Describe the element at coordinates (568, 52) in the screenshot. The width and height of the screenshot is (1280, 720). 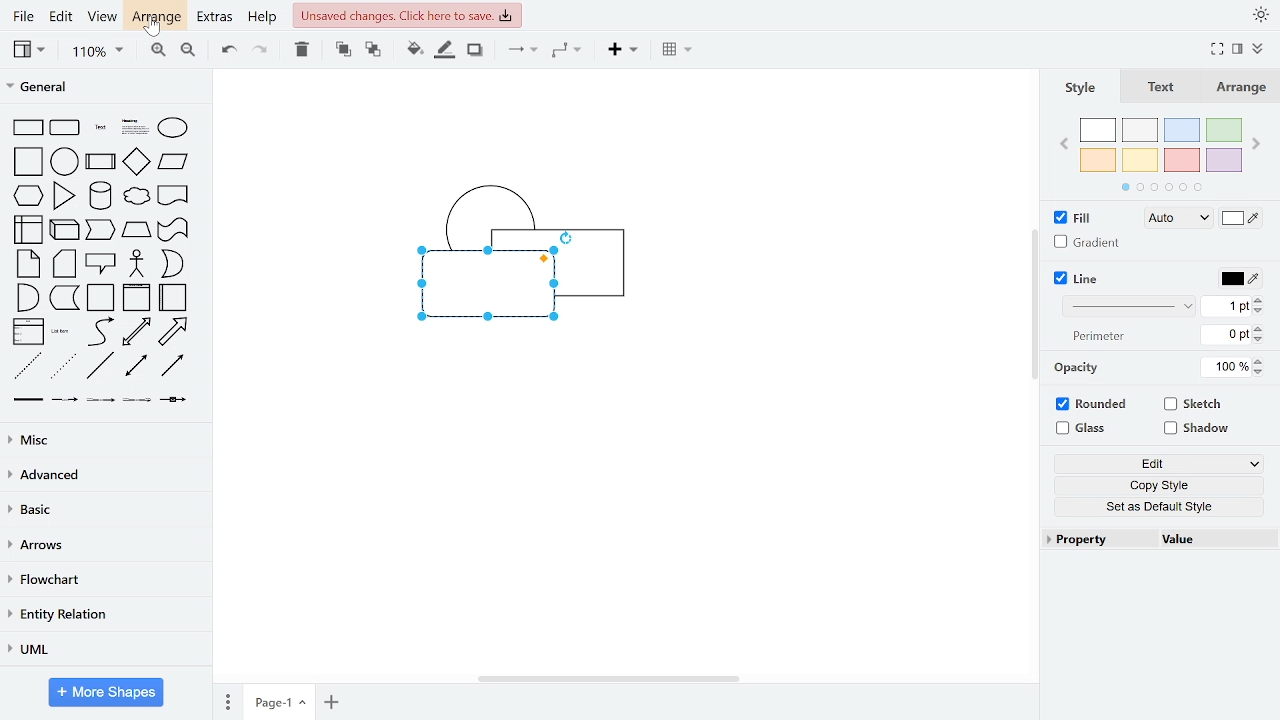
I see `waypoints` at that location.